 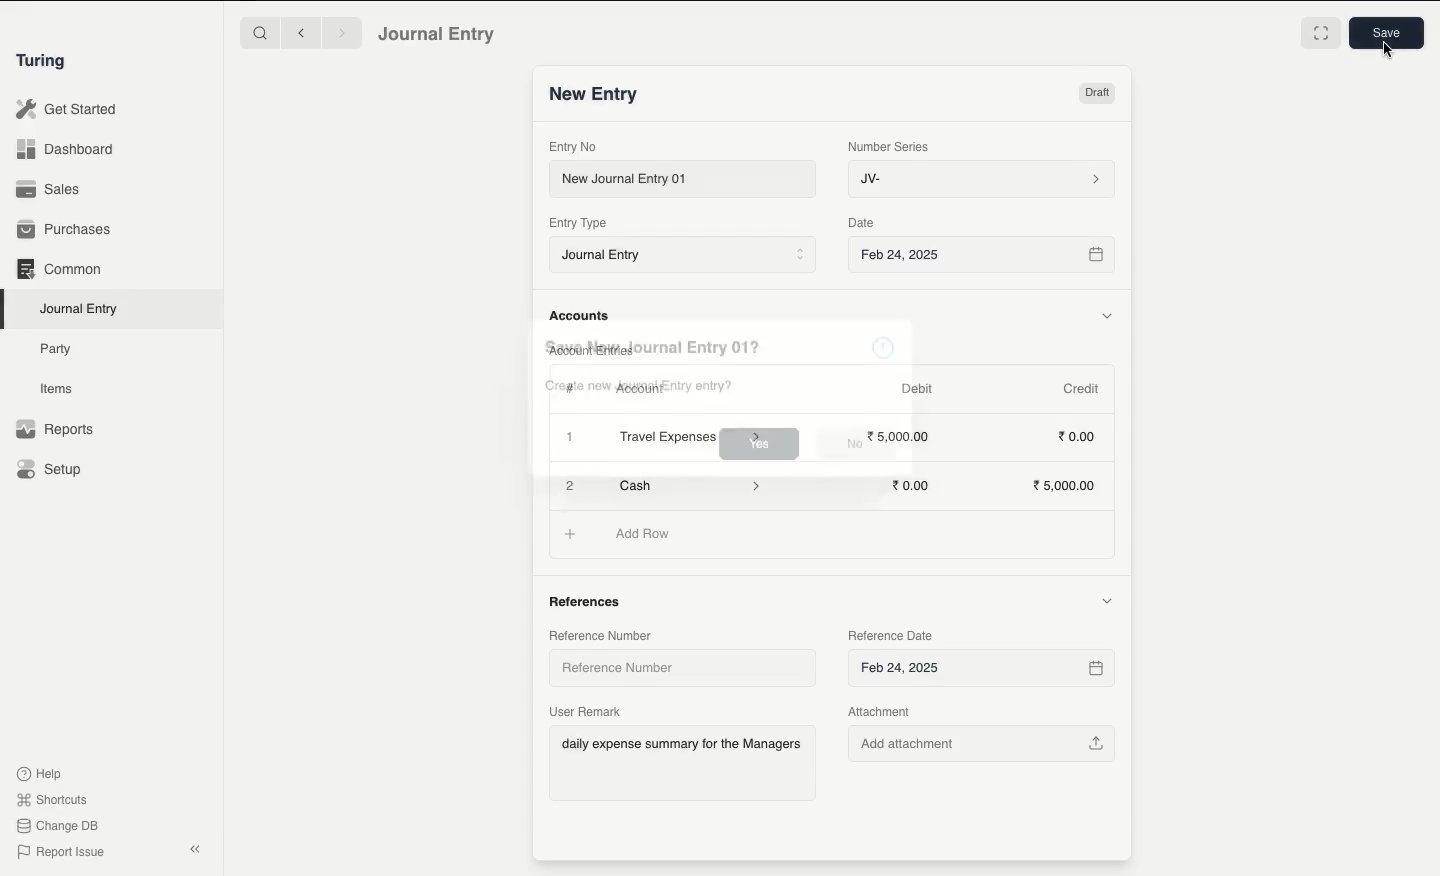 I want to click on Save, so click(x=1387, y=33).